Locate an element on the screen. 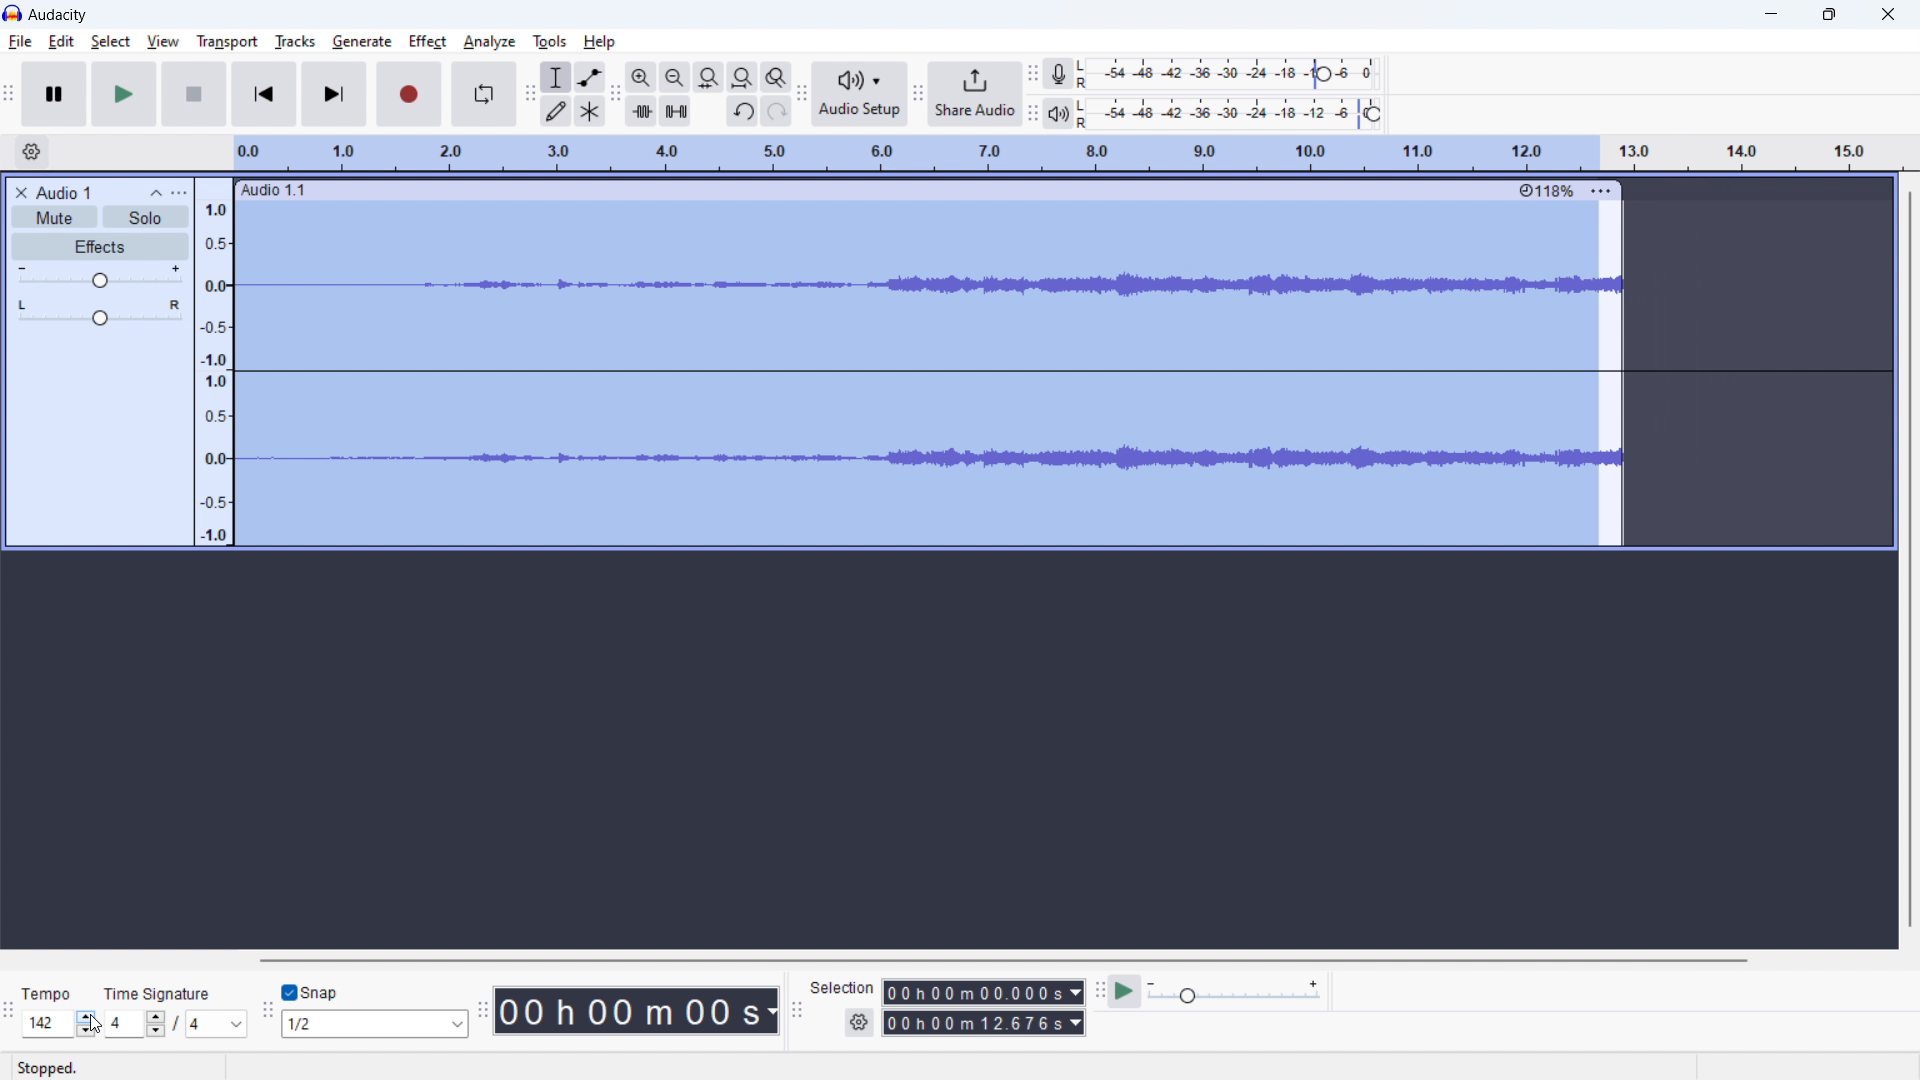 The width and height of the screenshot is (1920, 1080). Audio is located at coordinates (285, 191).